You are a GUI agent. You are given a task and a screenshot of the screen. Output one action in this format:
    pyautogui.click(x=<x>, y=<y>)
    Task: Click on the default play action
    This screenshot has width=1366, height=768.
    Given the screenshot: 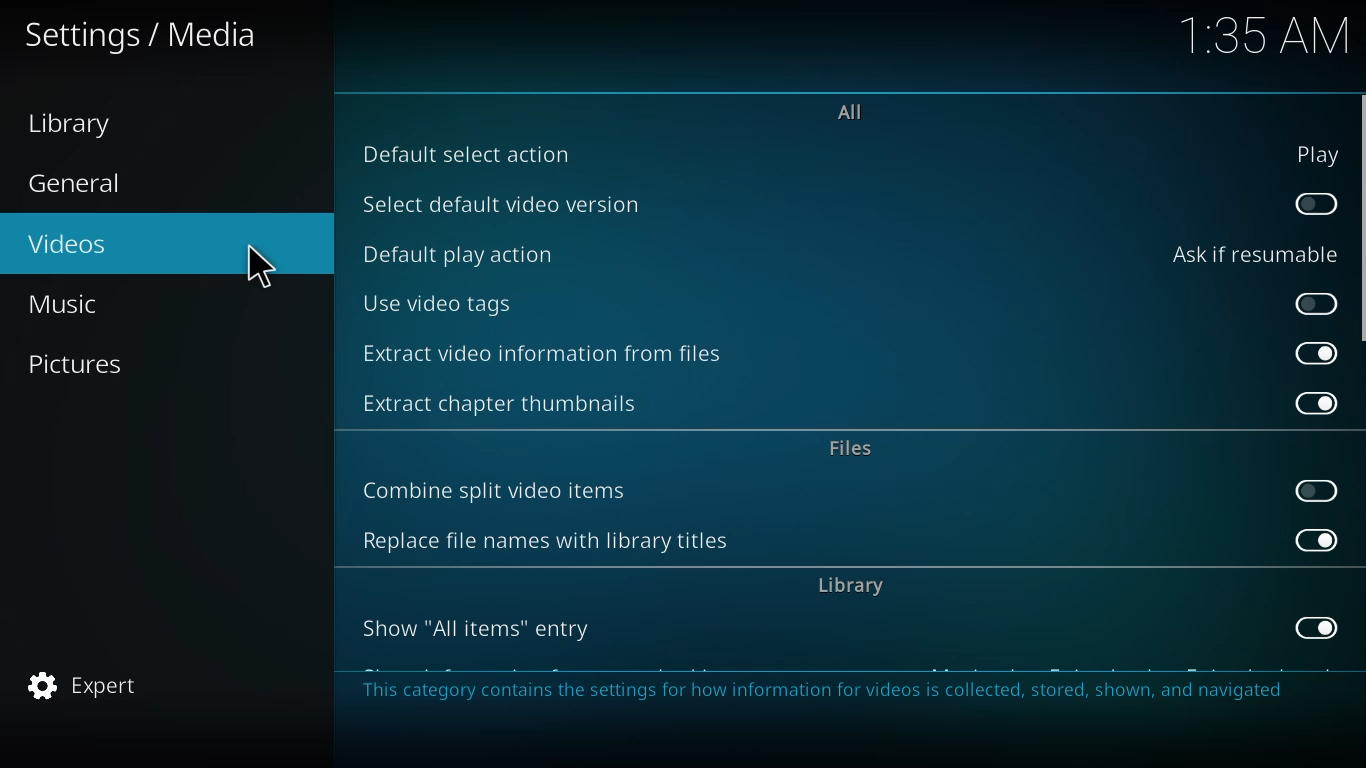 What is the action you would take?
    pyautogui.click(x=460, y=253)
    